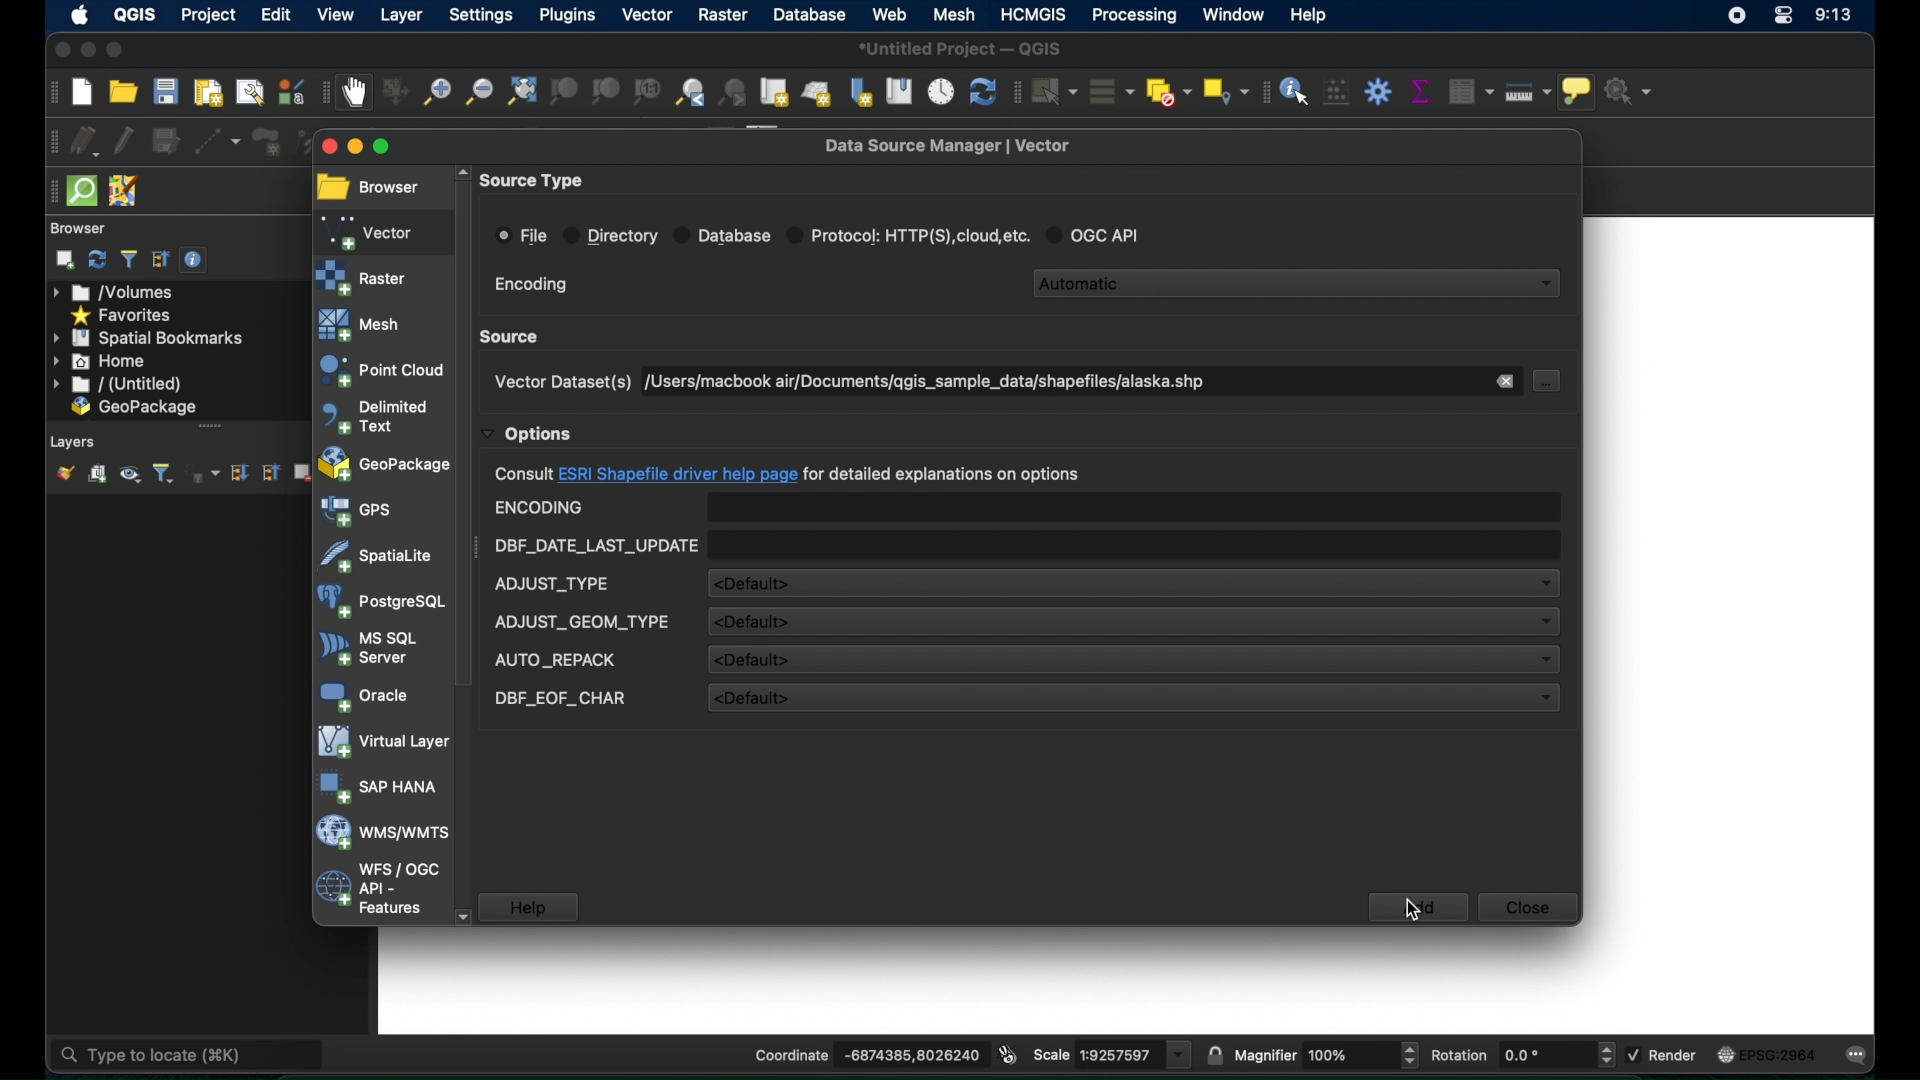 The width and height of the screenshot is (1920, 1080). What do you see at coordinates (560, 699) in the screenshot?
I see `DBF_EDF_CHAR` at bounding box center [560, 699].